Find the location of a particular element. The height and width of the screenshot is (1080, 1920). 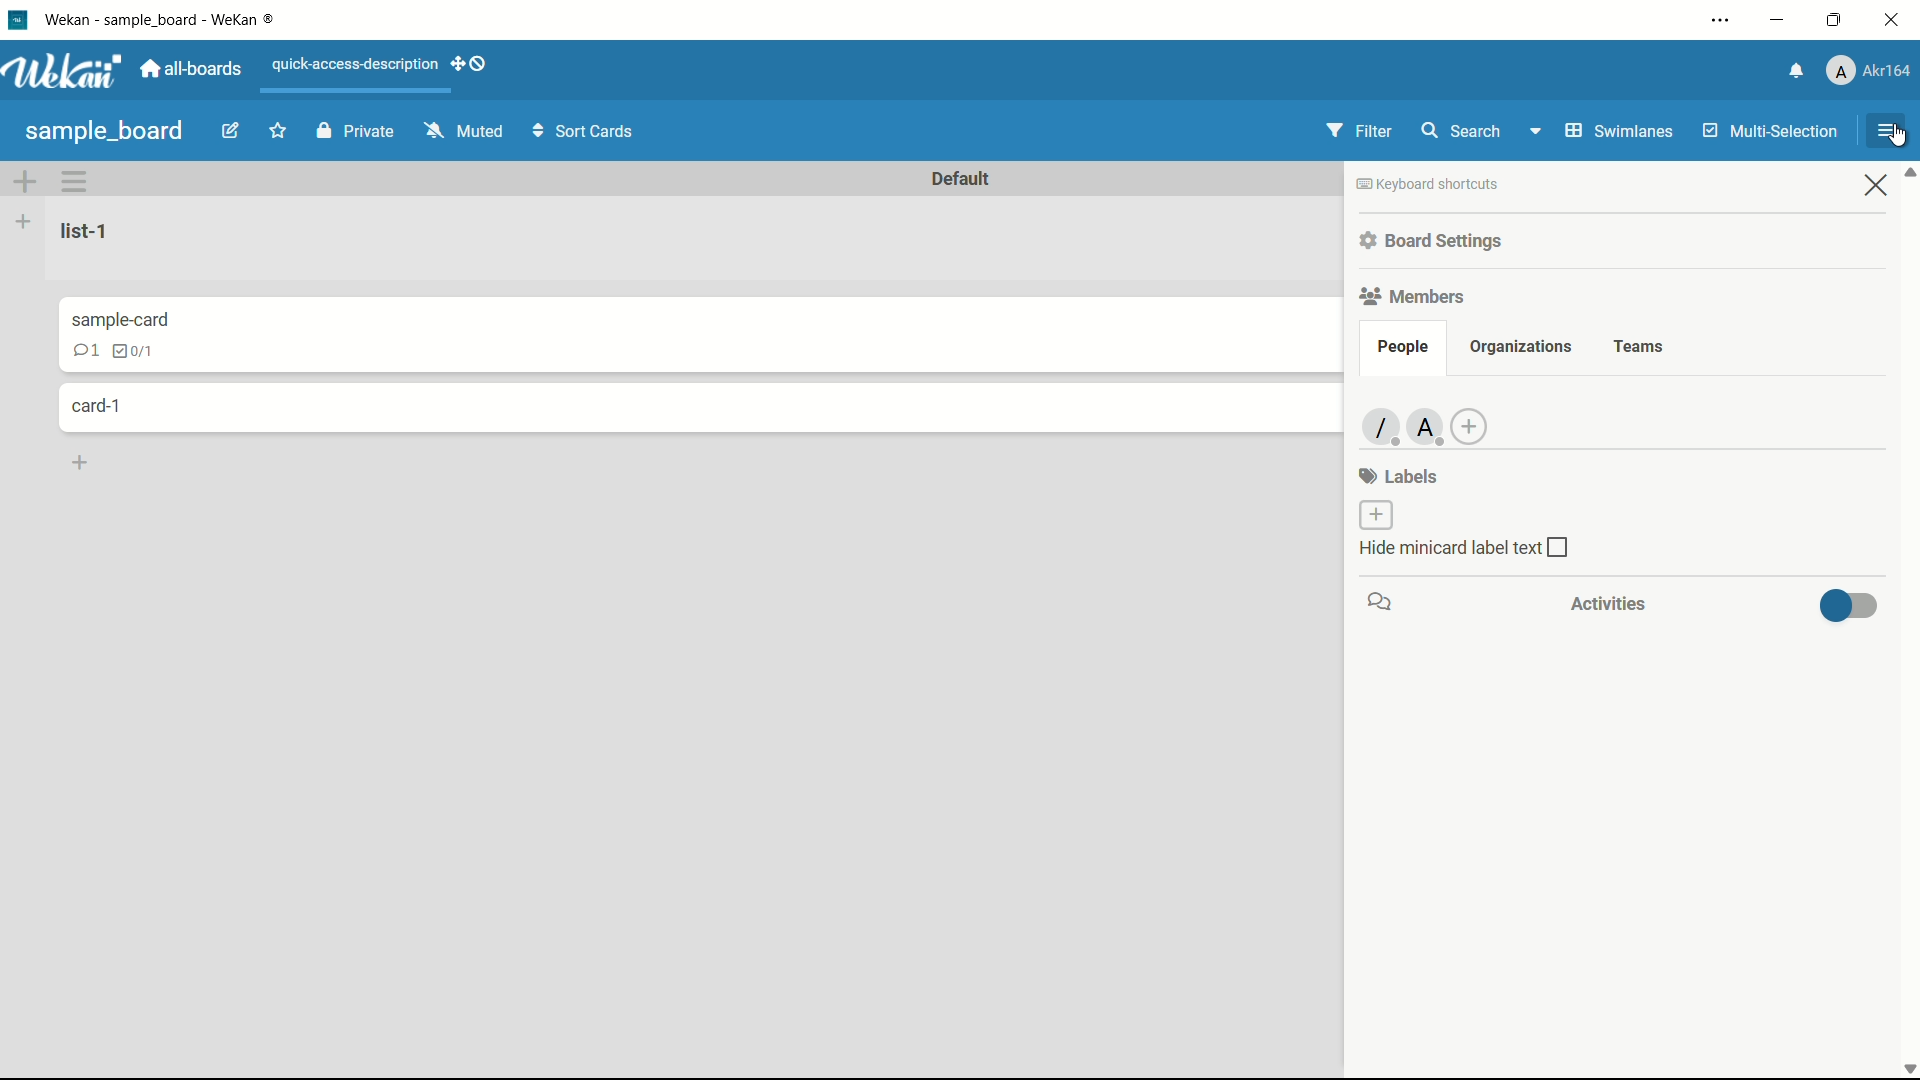

private is located at coordinates (353, 132).